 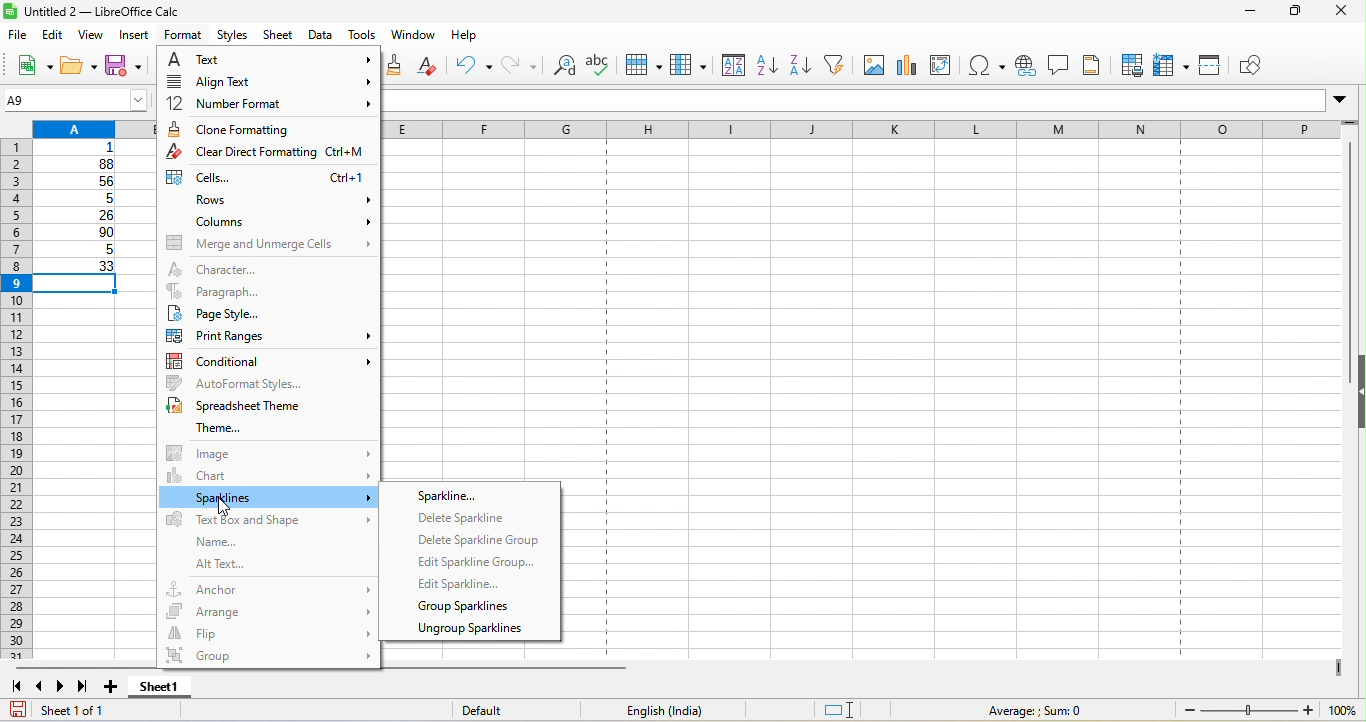 What do you see at coordinates (1267, 710) in the screenshot?
I see `zoom` at bounding box center [1267, 710].